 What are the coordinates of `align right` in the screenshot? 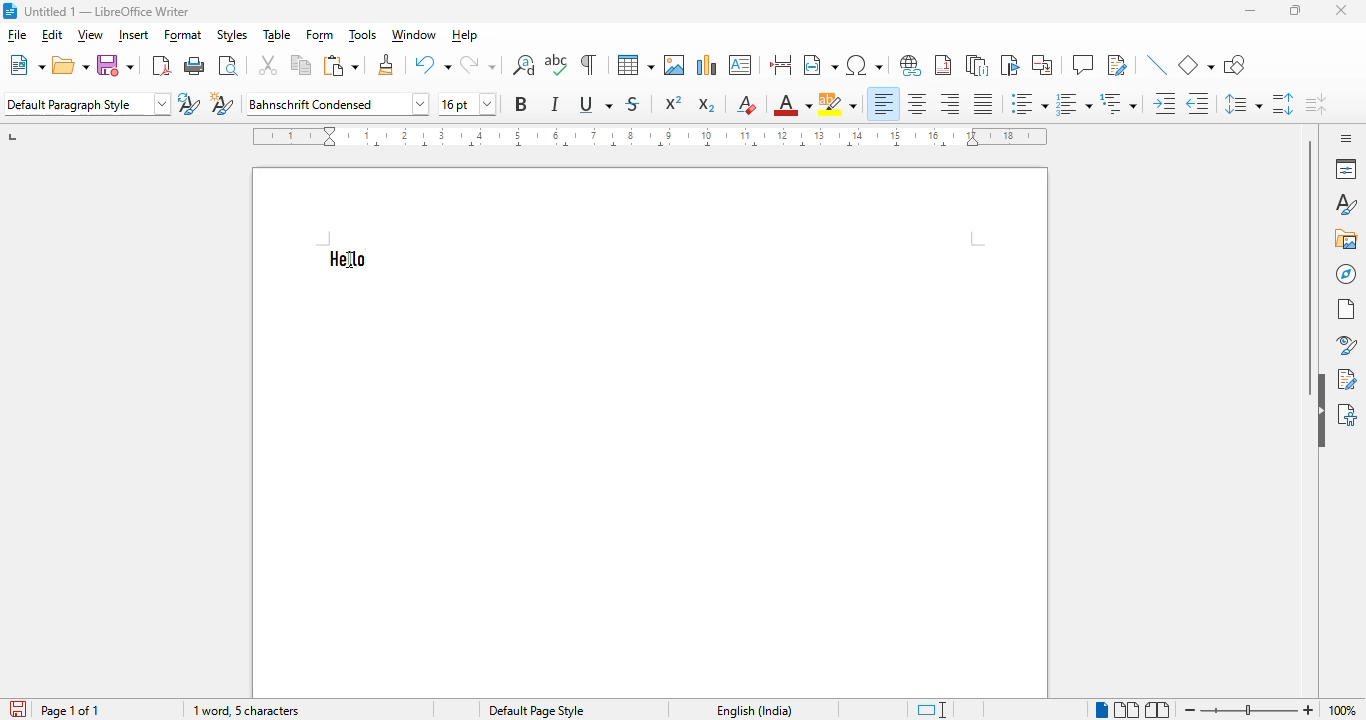 It's located at (951, 104).